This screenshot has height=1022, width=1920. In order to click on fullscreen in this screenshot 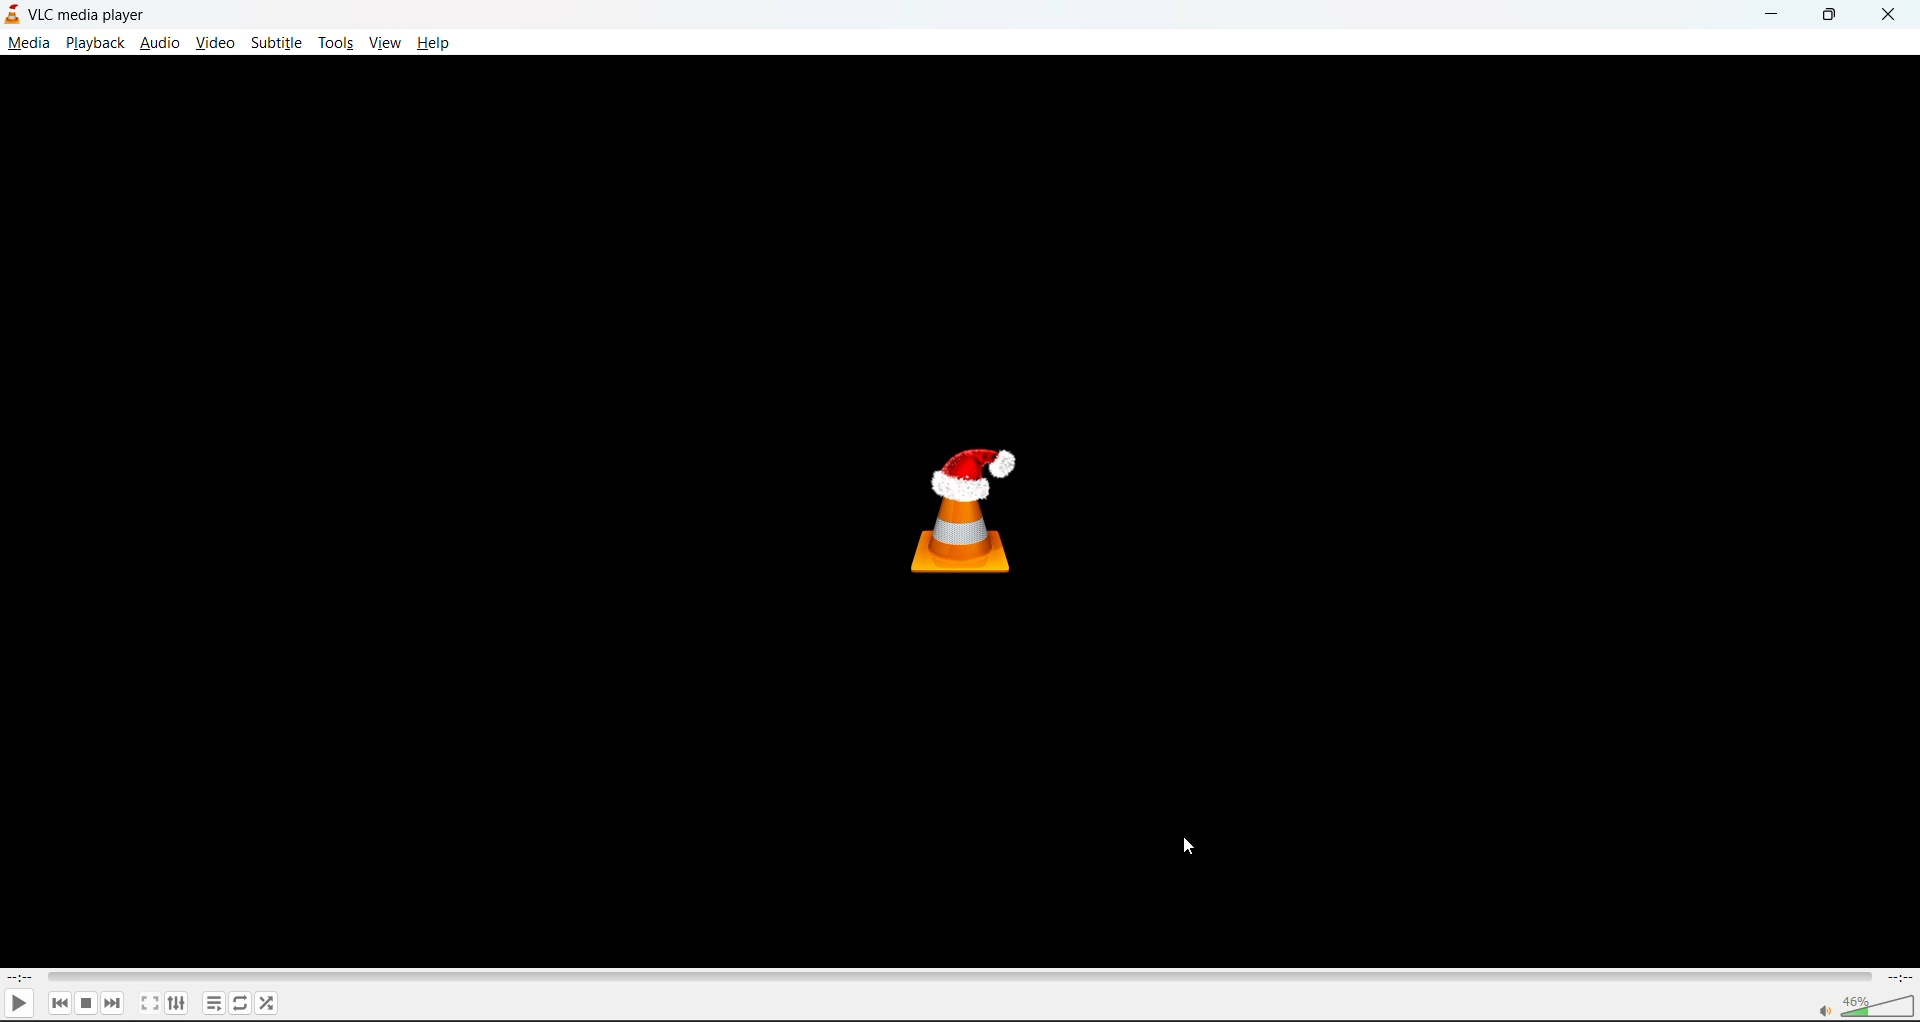, I will do `click(147, 1002)`.